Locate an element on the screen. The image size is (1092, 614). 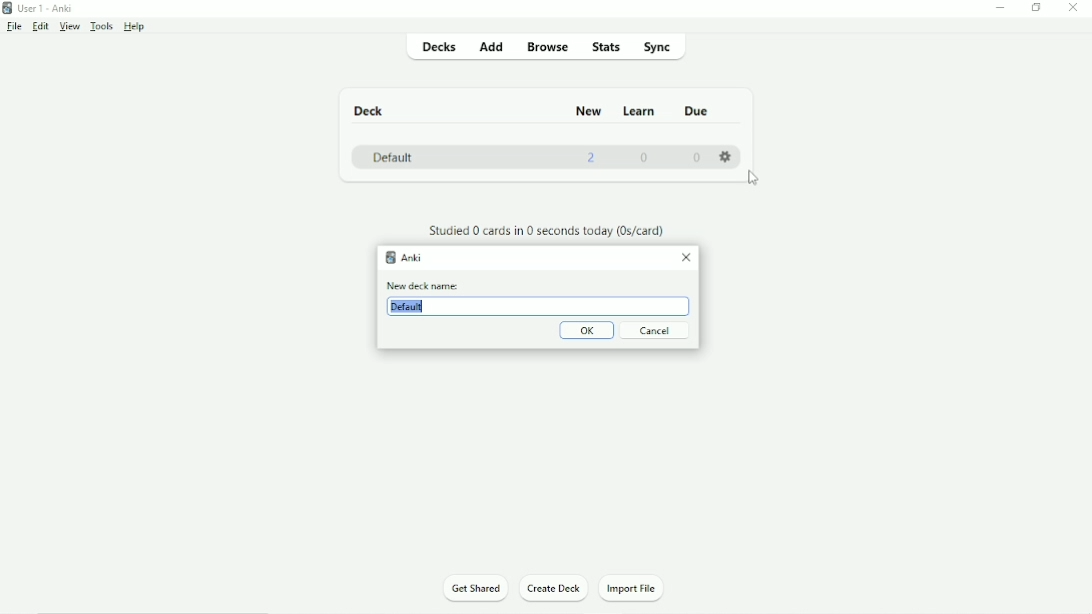
Import File is located at coordinates (640, 588).